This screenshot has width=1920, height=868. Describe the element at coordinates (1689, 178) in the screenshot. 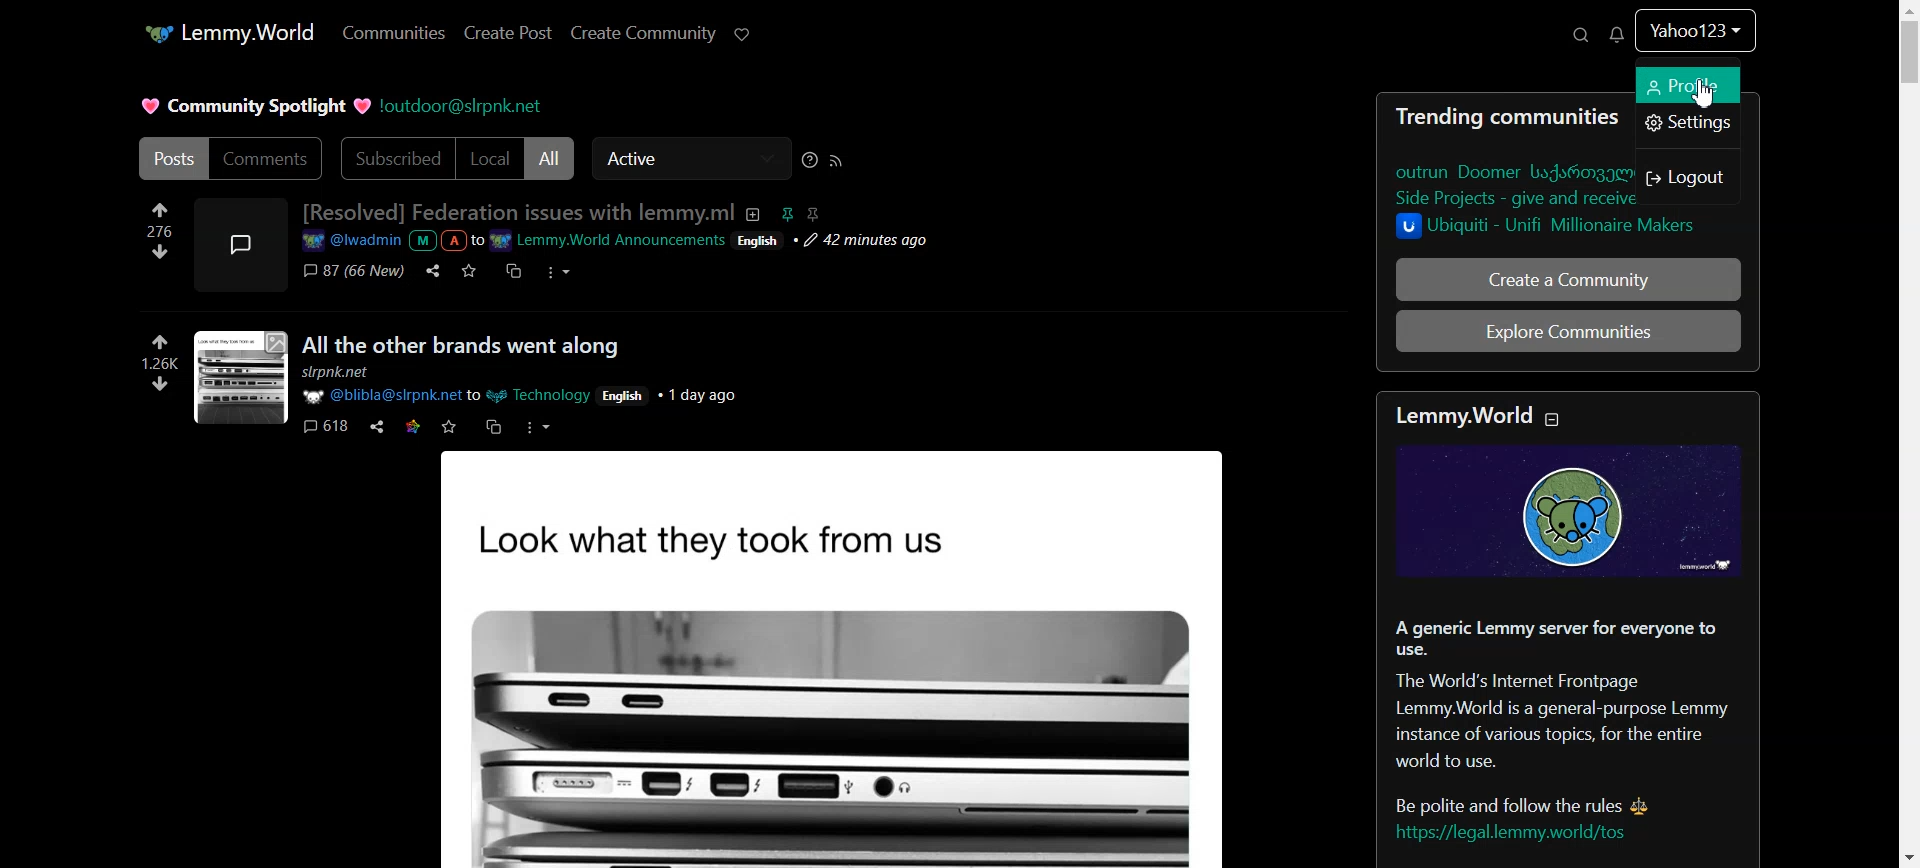

I see `Logout` at that location.